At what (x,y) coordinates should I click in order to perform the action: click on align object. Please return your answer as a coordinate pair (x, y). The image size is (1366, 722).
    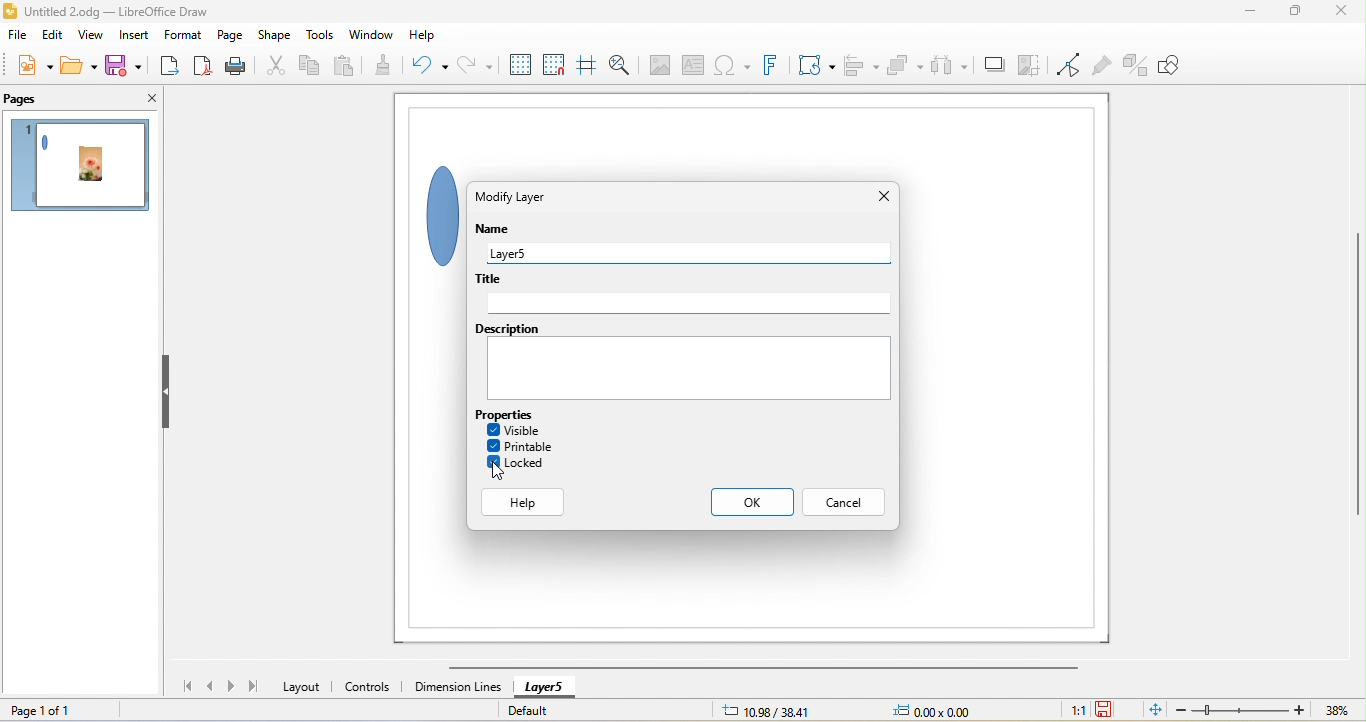
    Looking at the image, I should click on (857, 63).